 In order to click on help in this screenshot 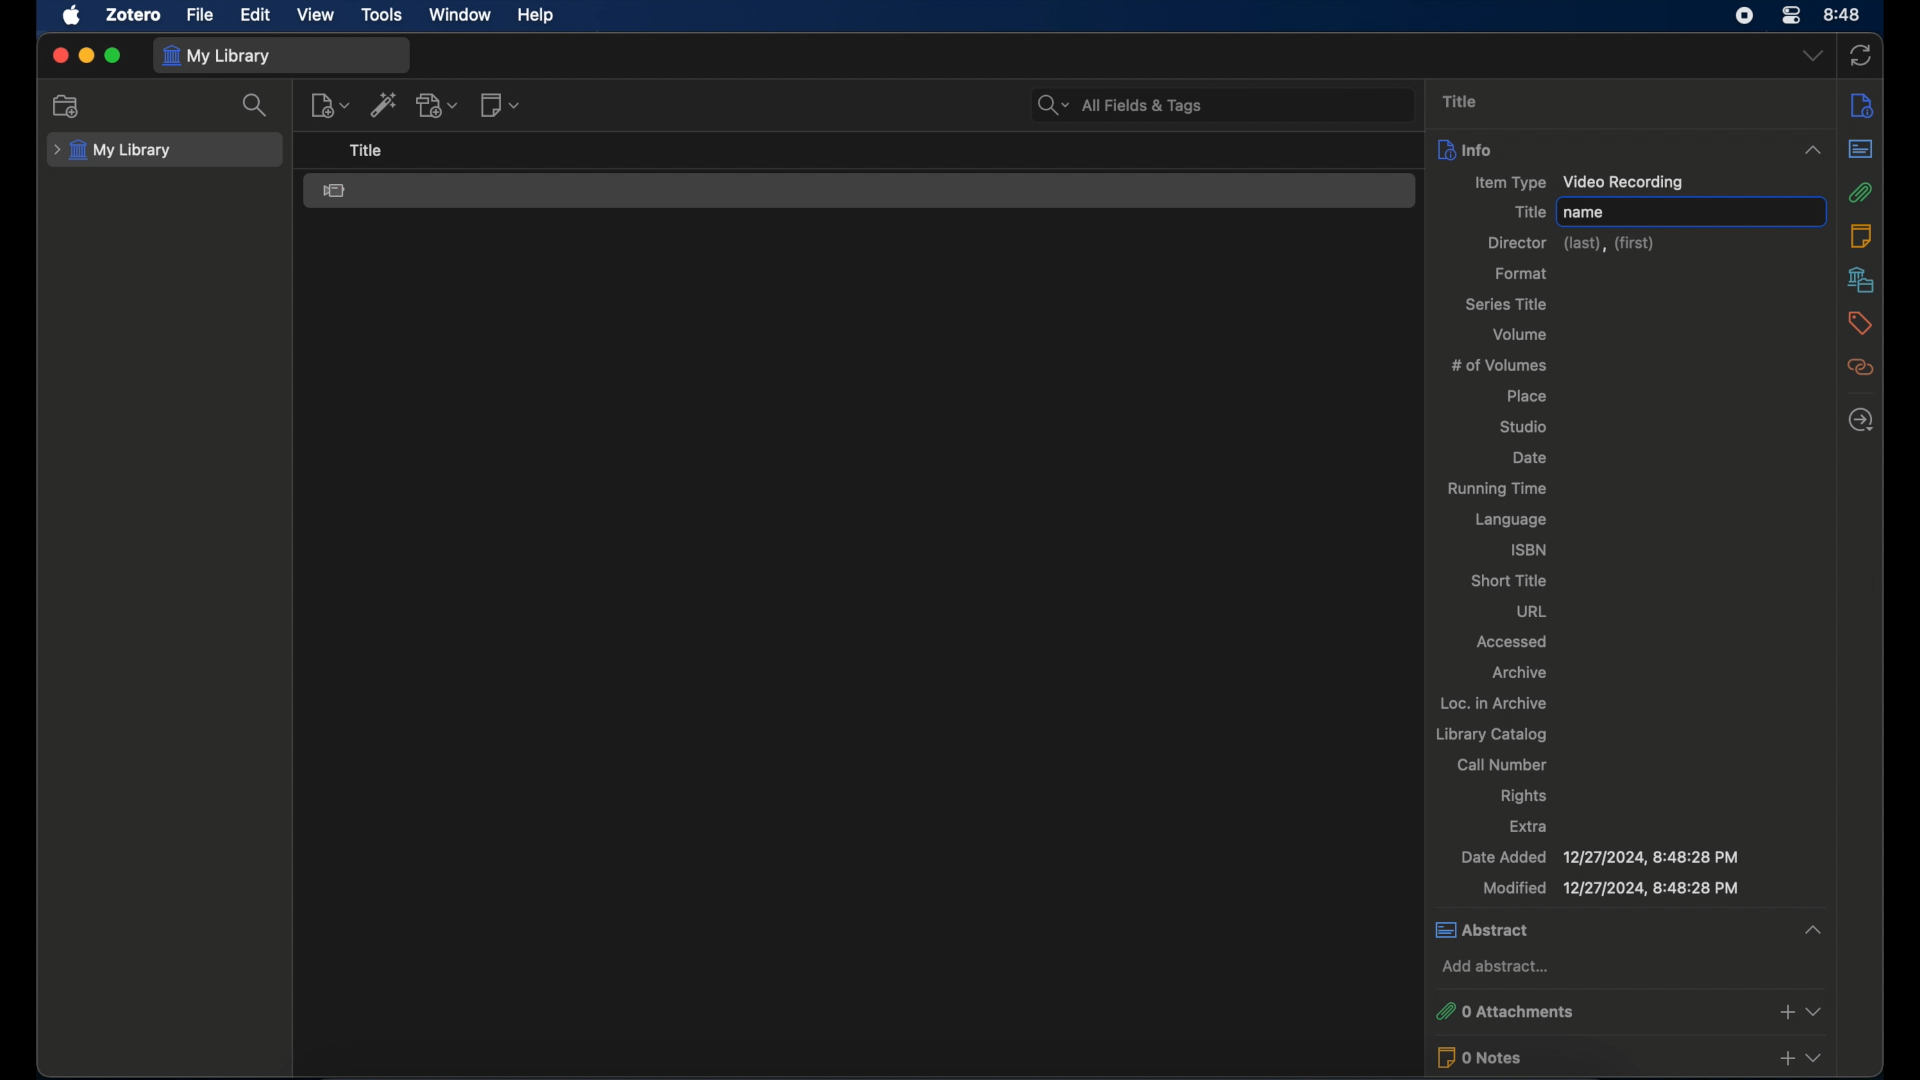, I will do `click(538, 16)`.